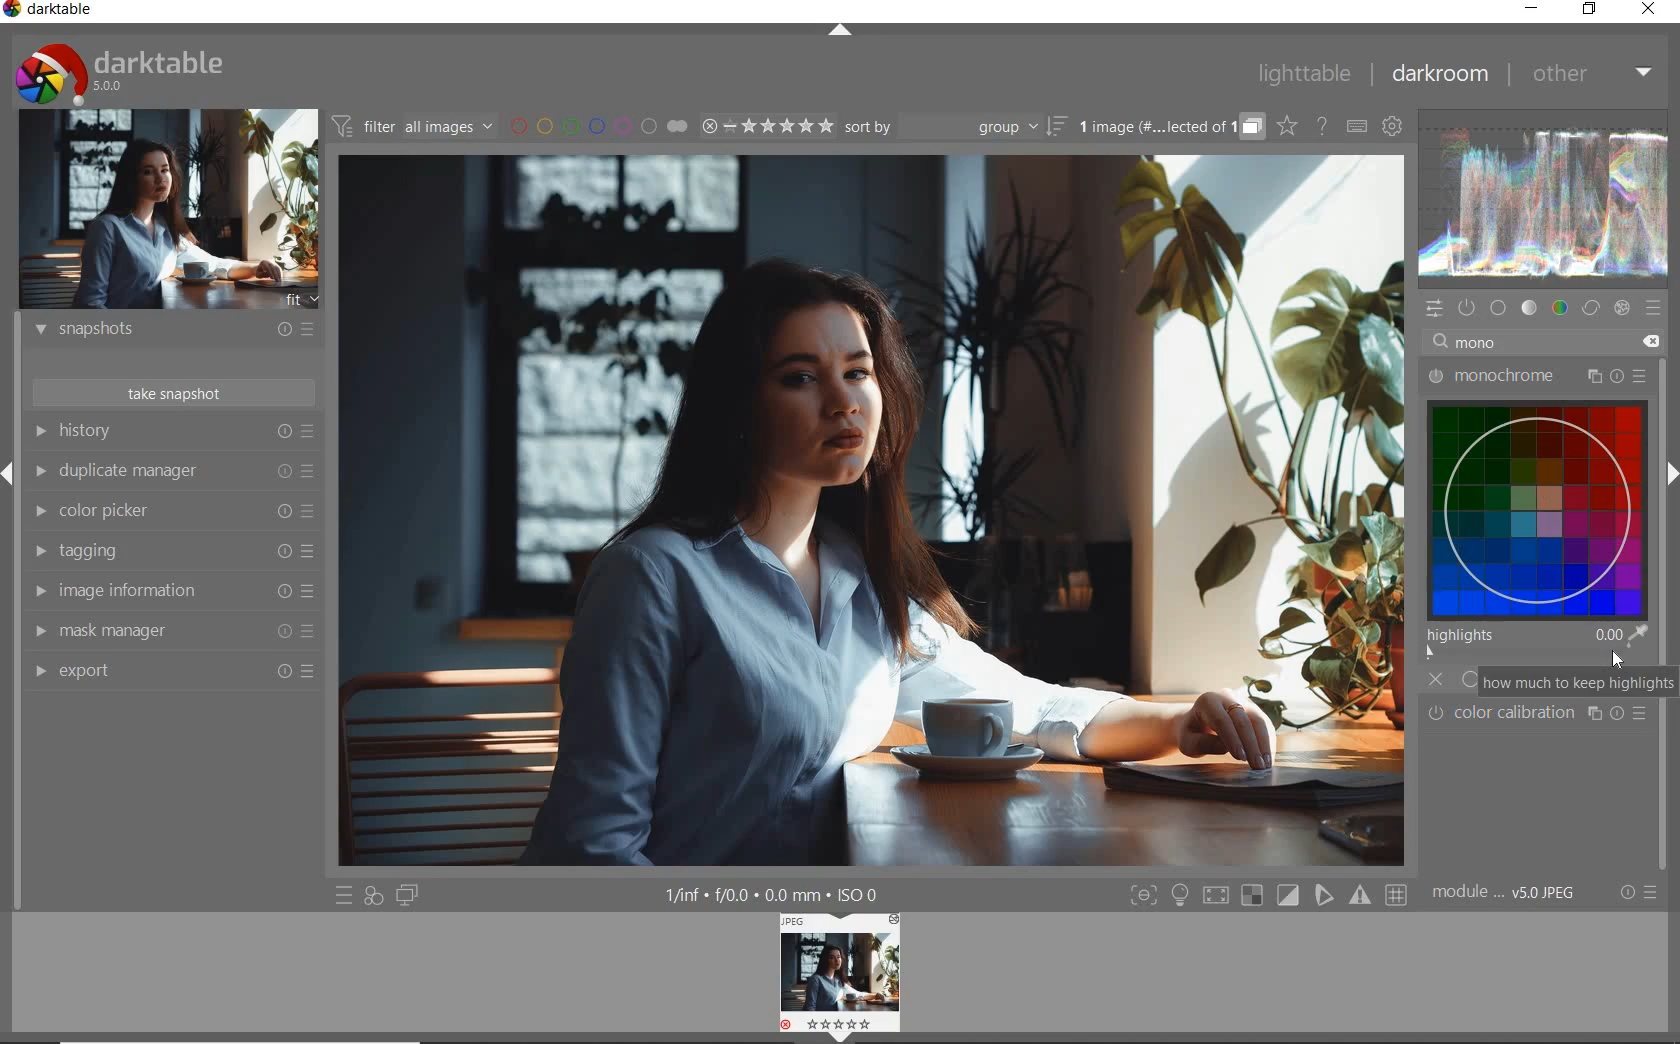 The width and height of the screenshot is (1680, 1044). I want to click on waveform, so click(1543, 200).